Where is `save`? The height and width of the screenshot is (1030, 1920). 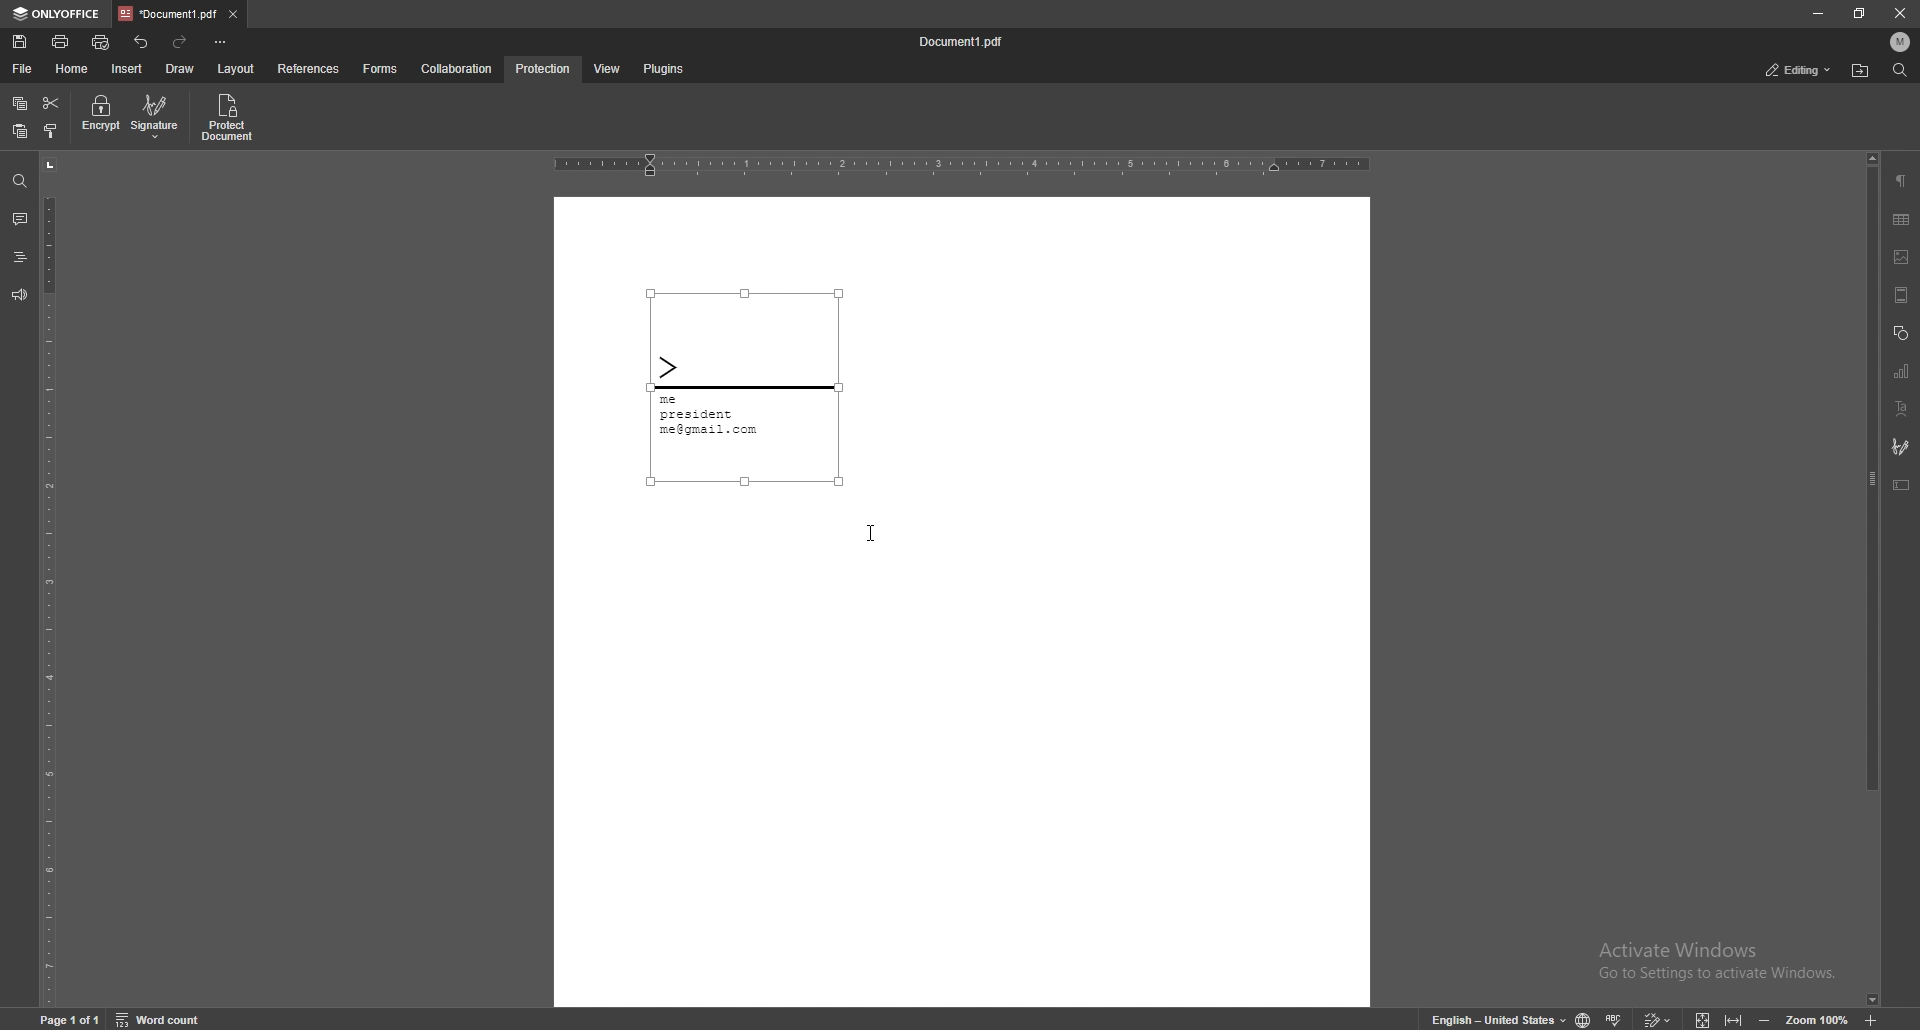 save is located at coordinates (22, 42).